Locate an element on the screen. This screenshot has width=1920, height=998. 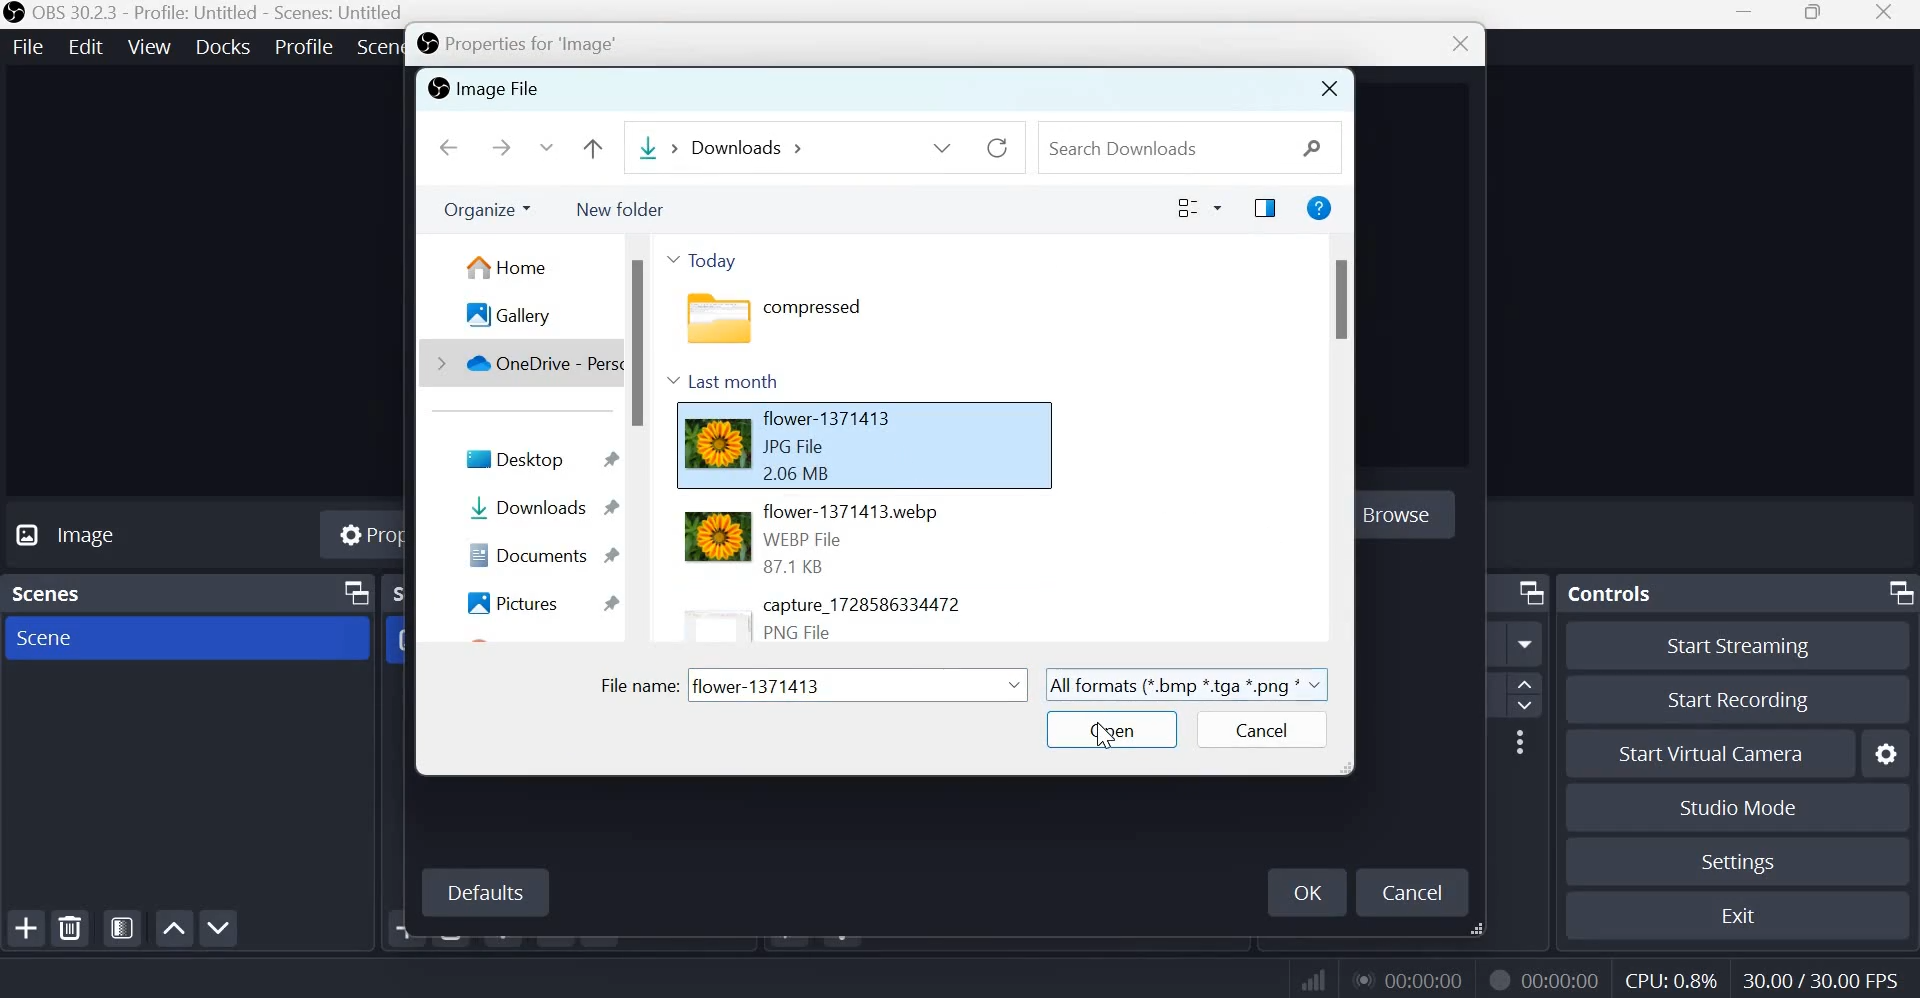
view is located at coordinates (150, 45).